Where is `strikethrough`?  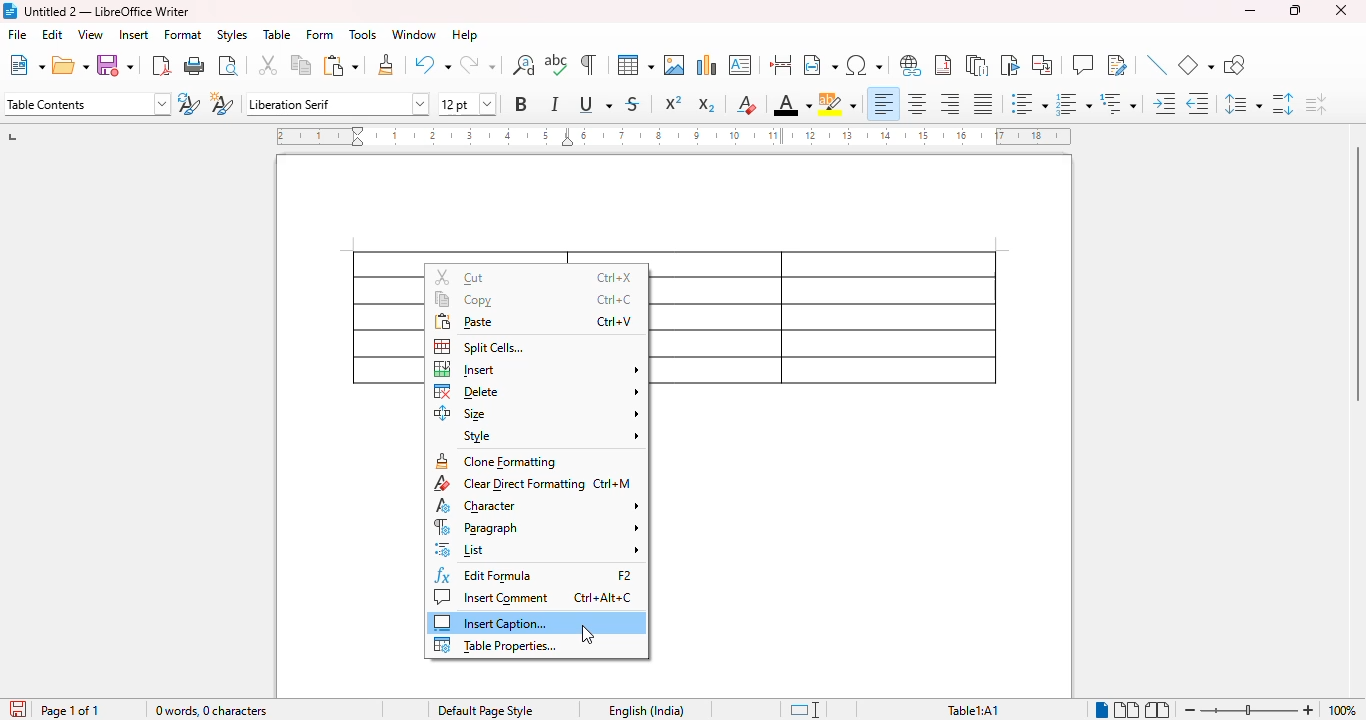 strikethrough is located at coordinates (633, 105).